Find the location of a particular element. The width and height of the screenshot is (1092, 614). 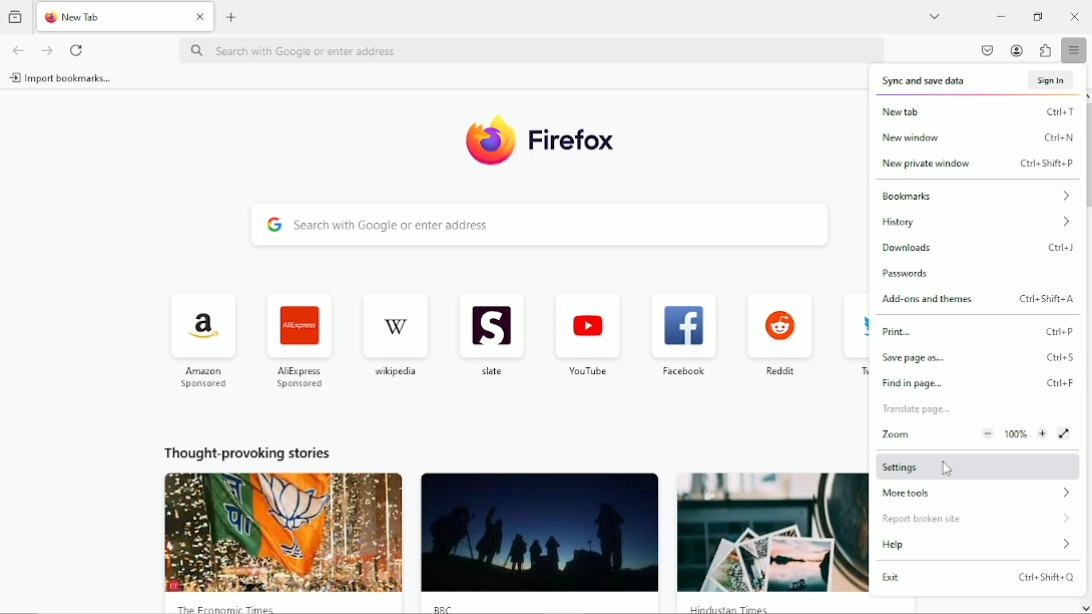

Shortcut keys is located at coordinates (1049, 163).